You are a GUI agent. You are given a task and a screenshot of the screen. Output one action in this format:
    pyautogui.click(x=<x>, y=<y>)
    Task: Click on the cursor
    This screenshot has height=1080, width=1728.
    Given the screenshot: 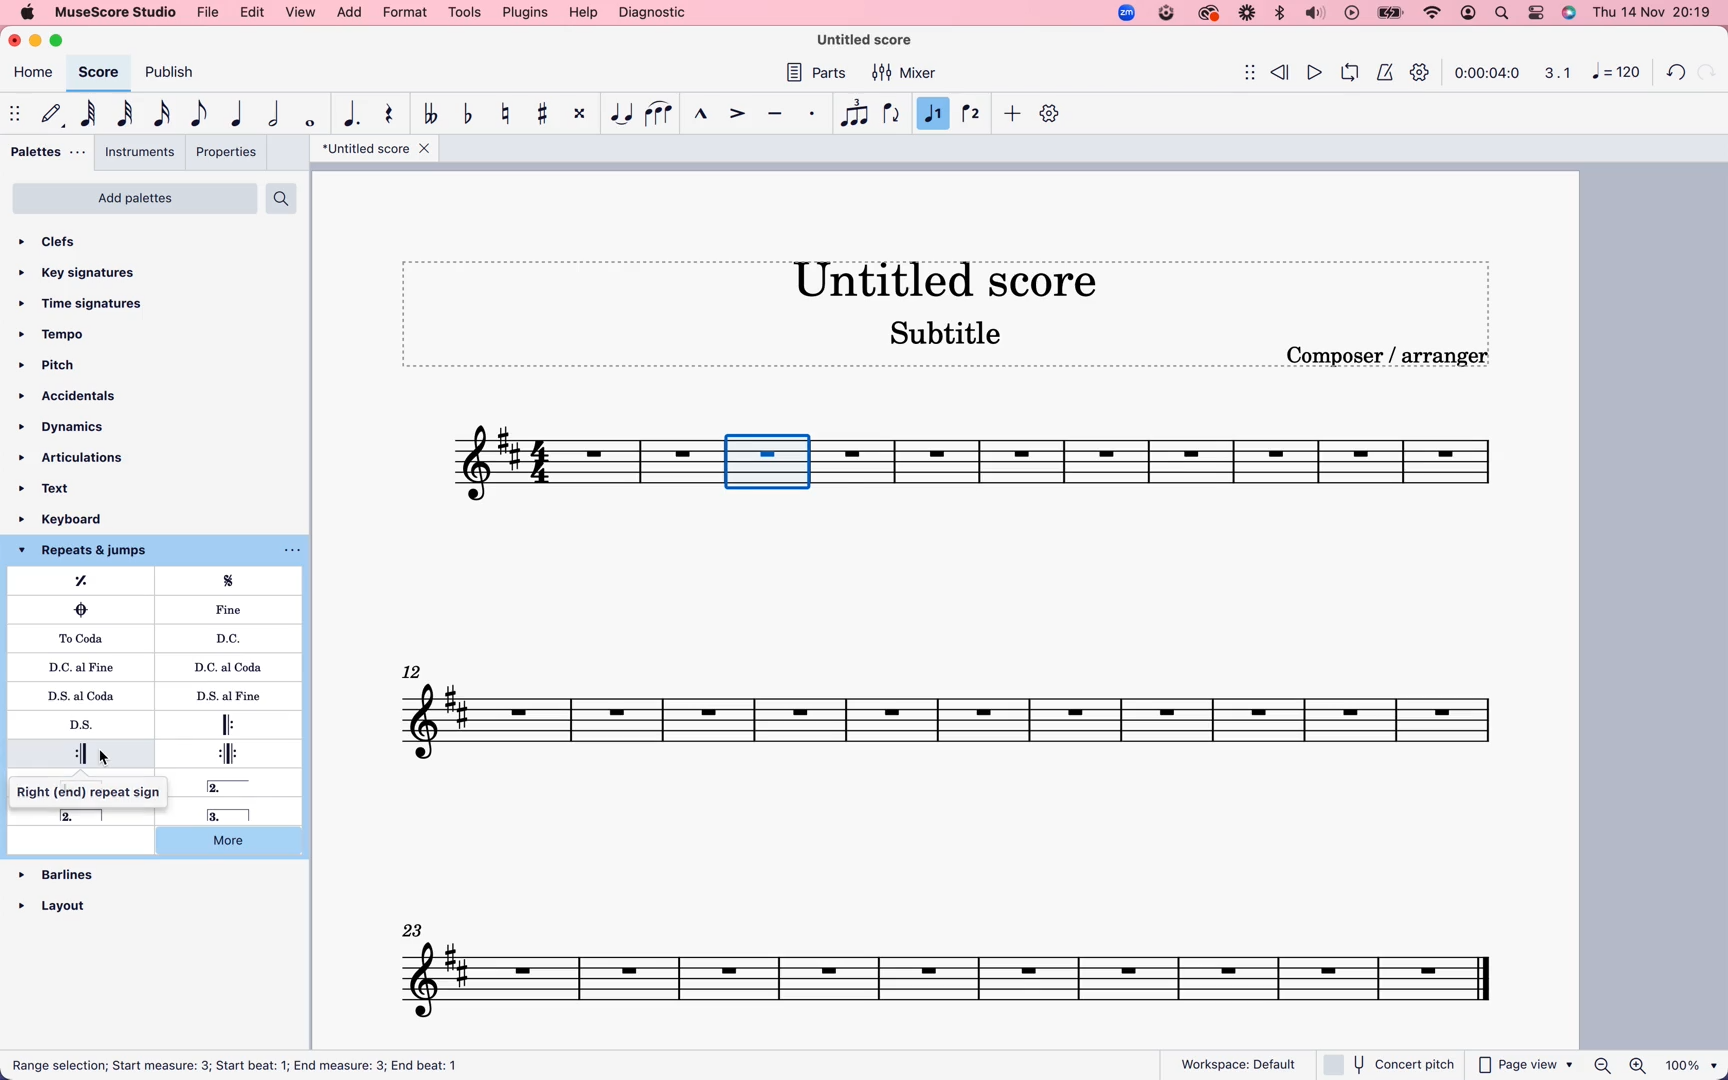 What is the action you would take?
    pyautogui.click(x=98, y=761)
    